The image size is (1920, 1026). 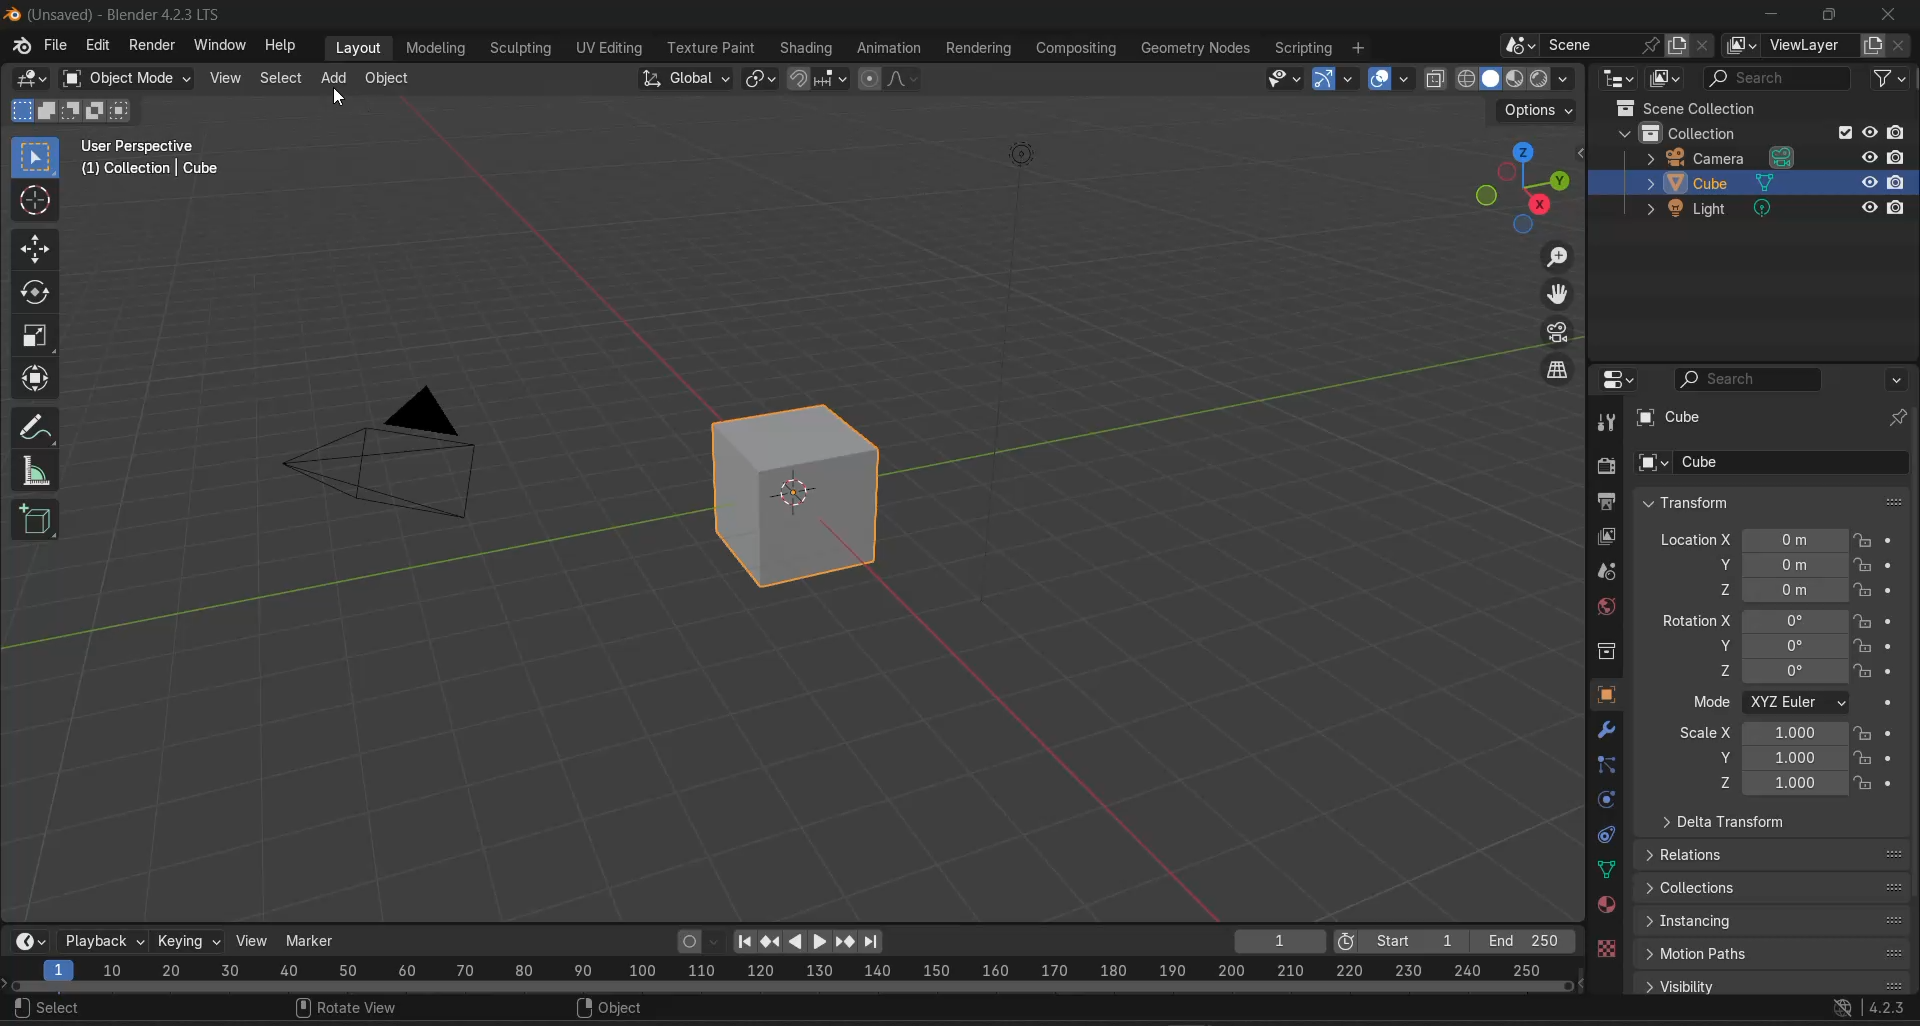 What do you see at coordinates (1865, 671) in the screenshot?
I see `lock rotation` at bounding box center [1865, 671].